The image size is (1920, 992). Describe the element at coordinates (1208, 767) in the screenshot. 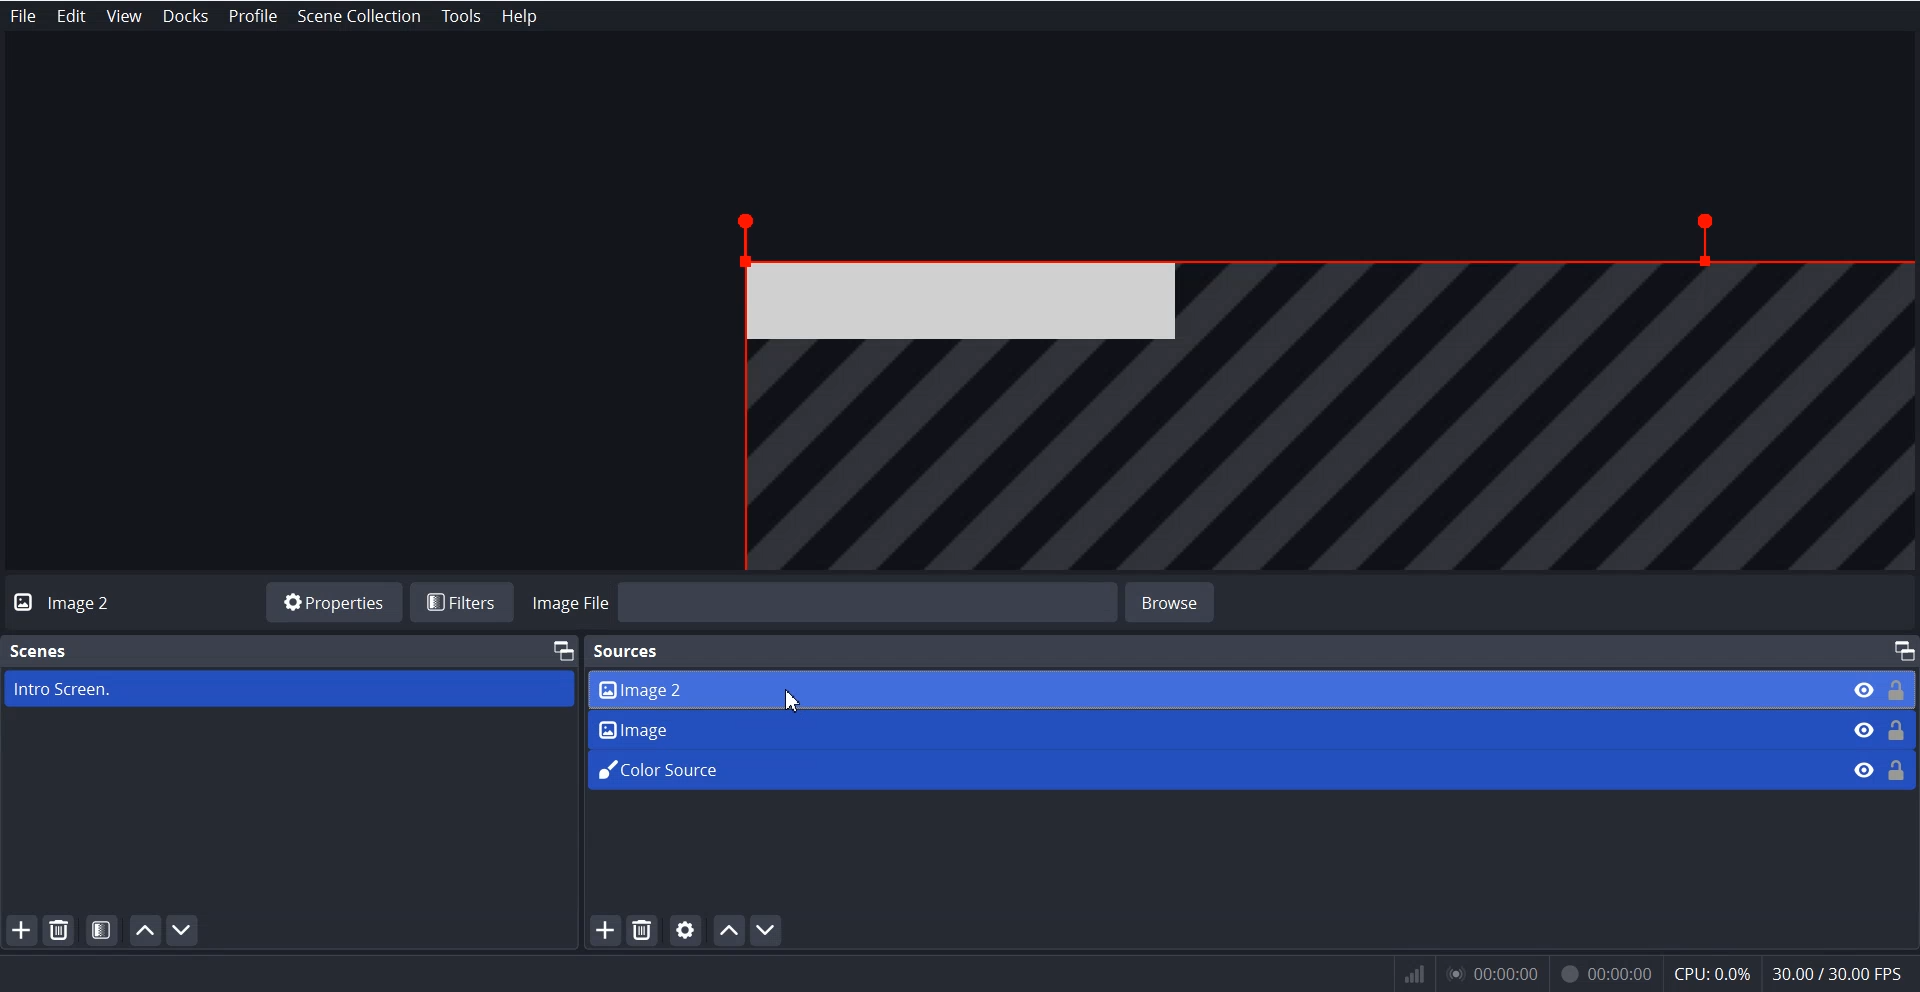

I see `Color Source` at that location.